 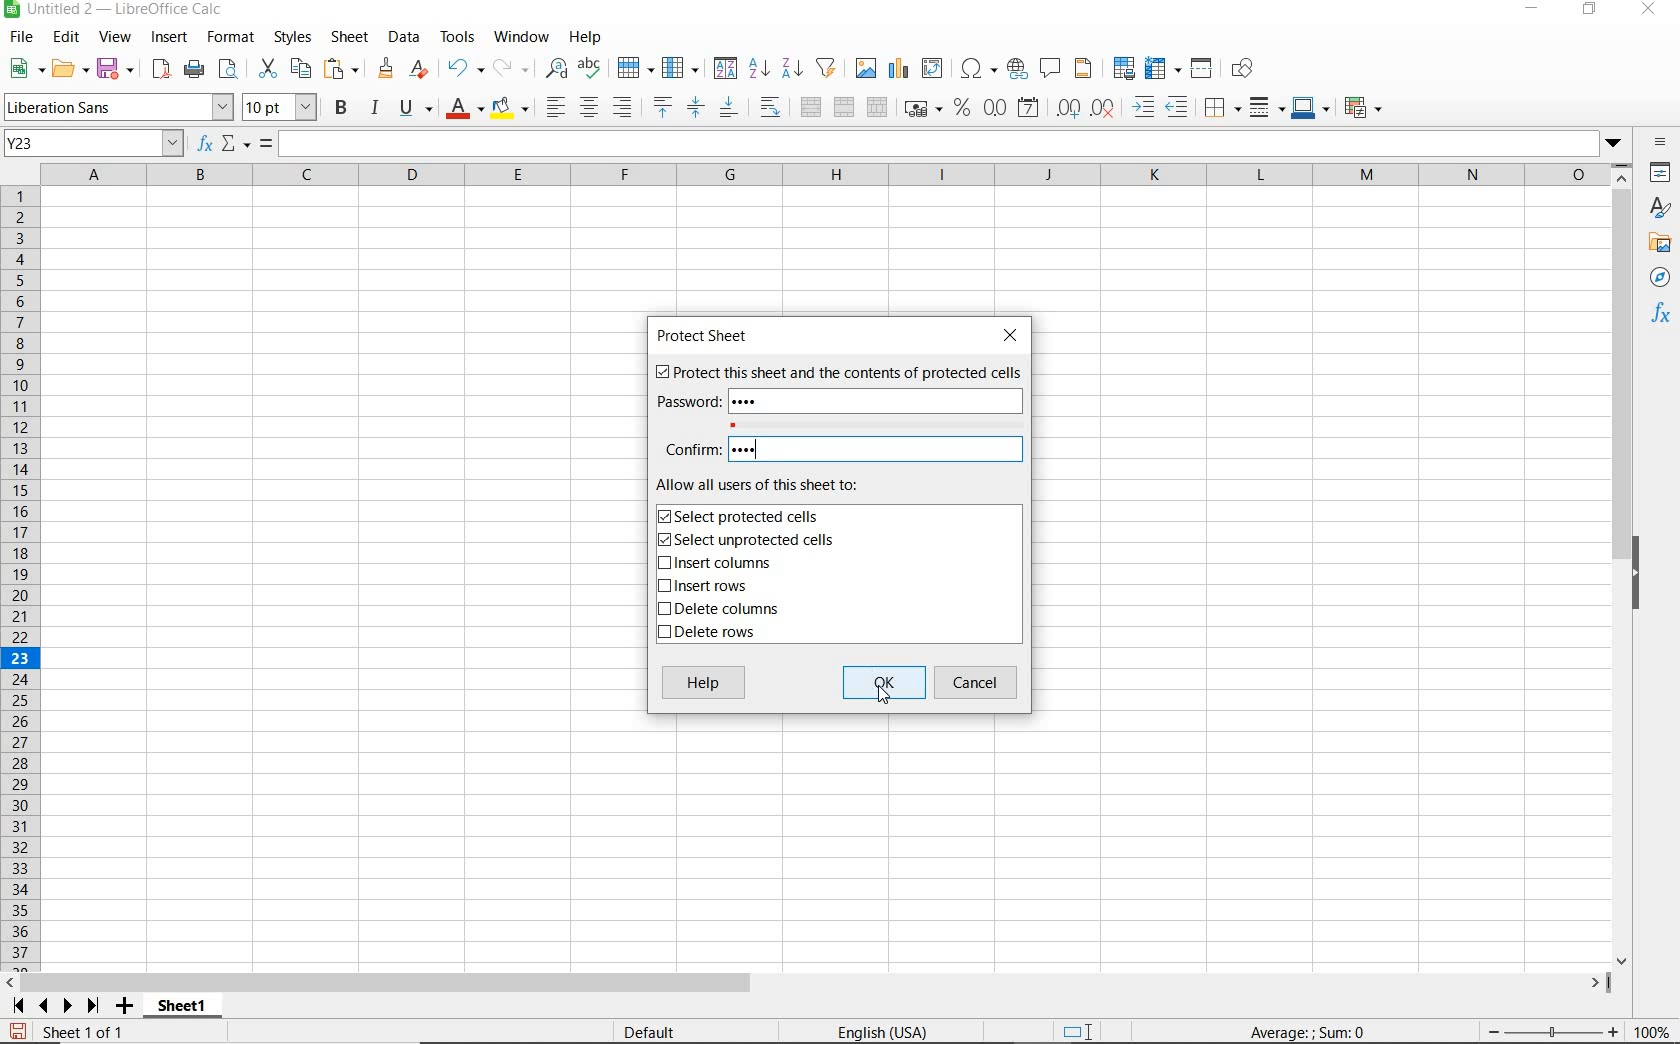 I want to click on PRINT, so click(x=194, y=70).